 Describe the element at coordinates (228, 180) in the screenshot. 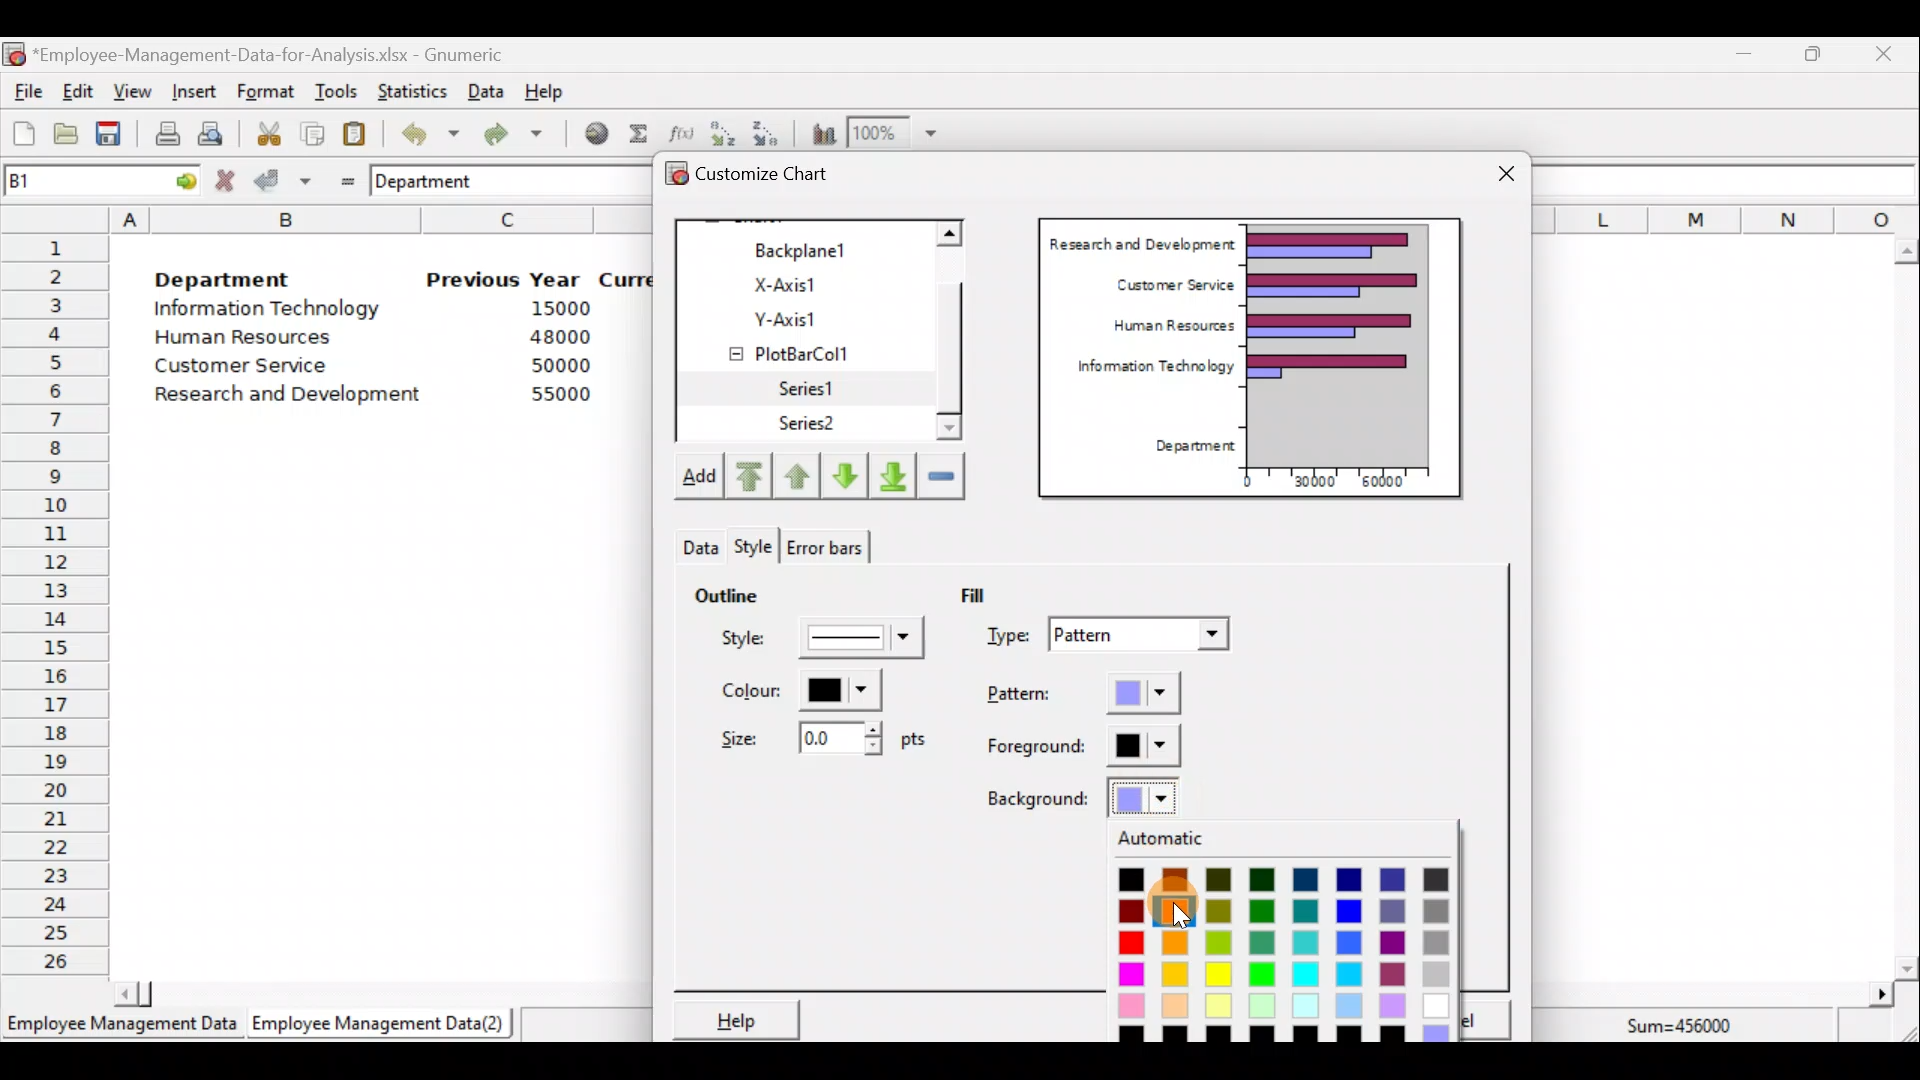

I see `Cancel change` at that location.